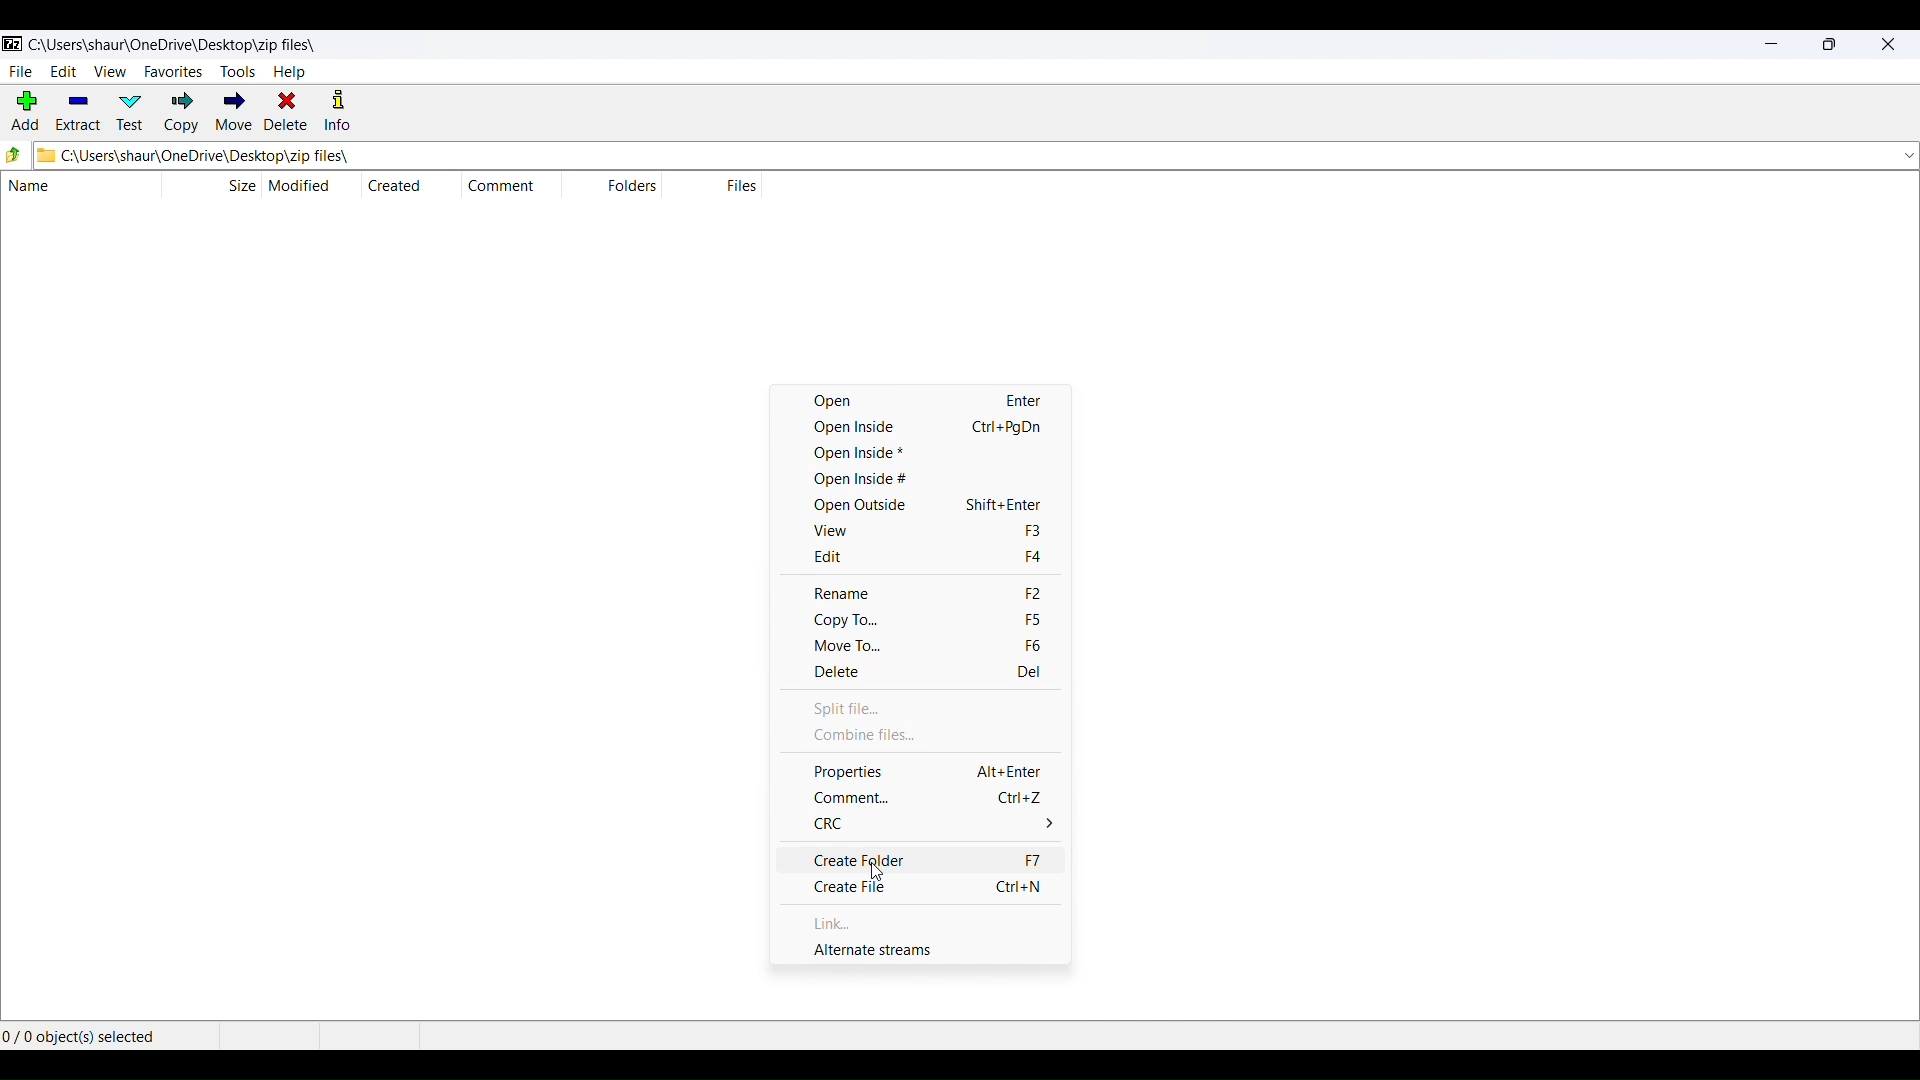  What do you see at coordinates (63, 72) in the screenshot?
I see `EDIT` at bounding box center [63, 72].